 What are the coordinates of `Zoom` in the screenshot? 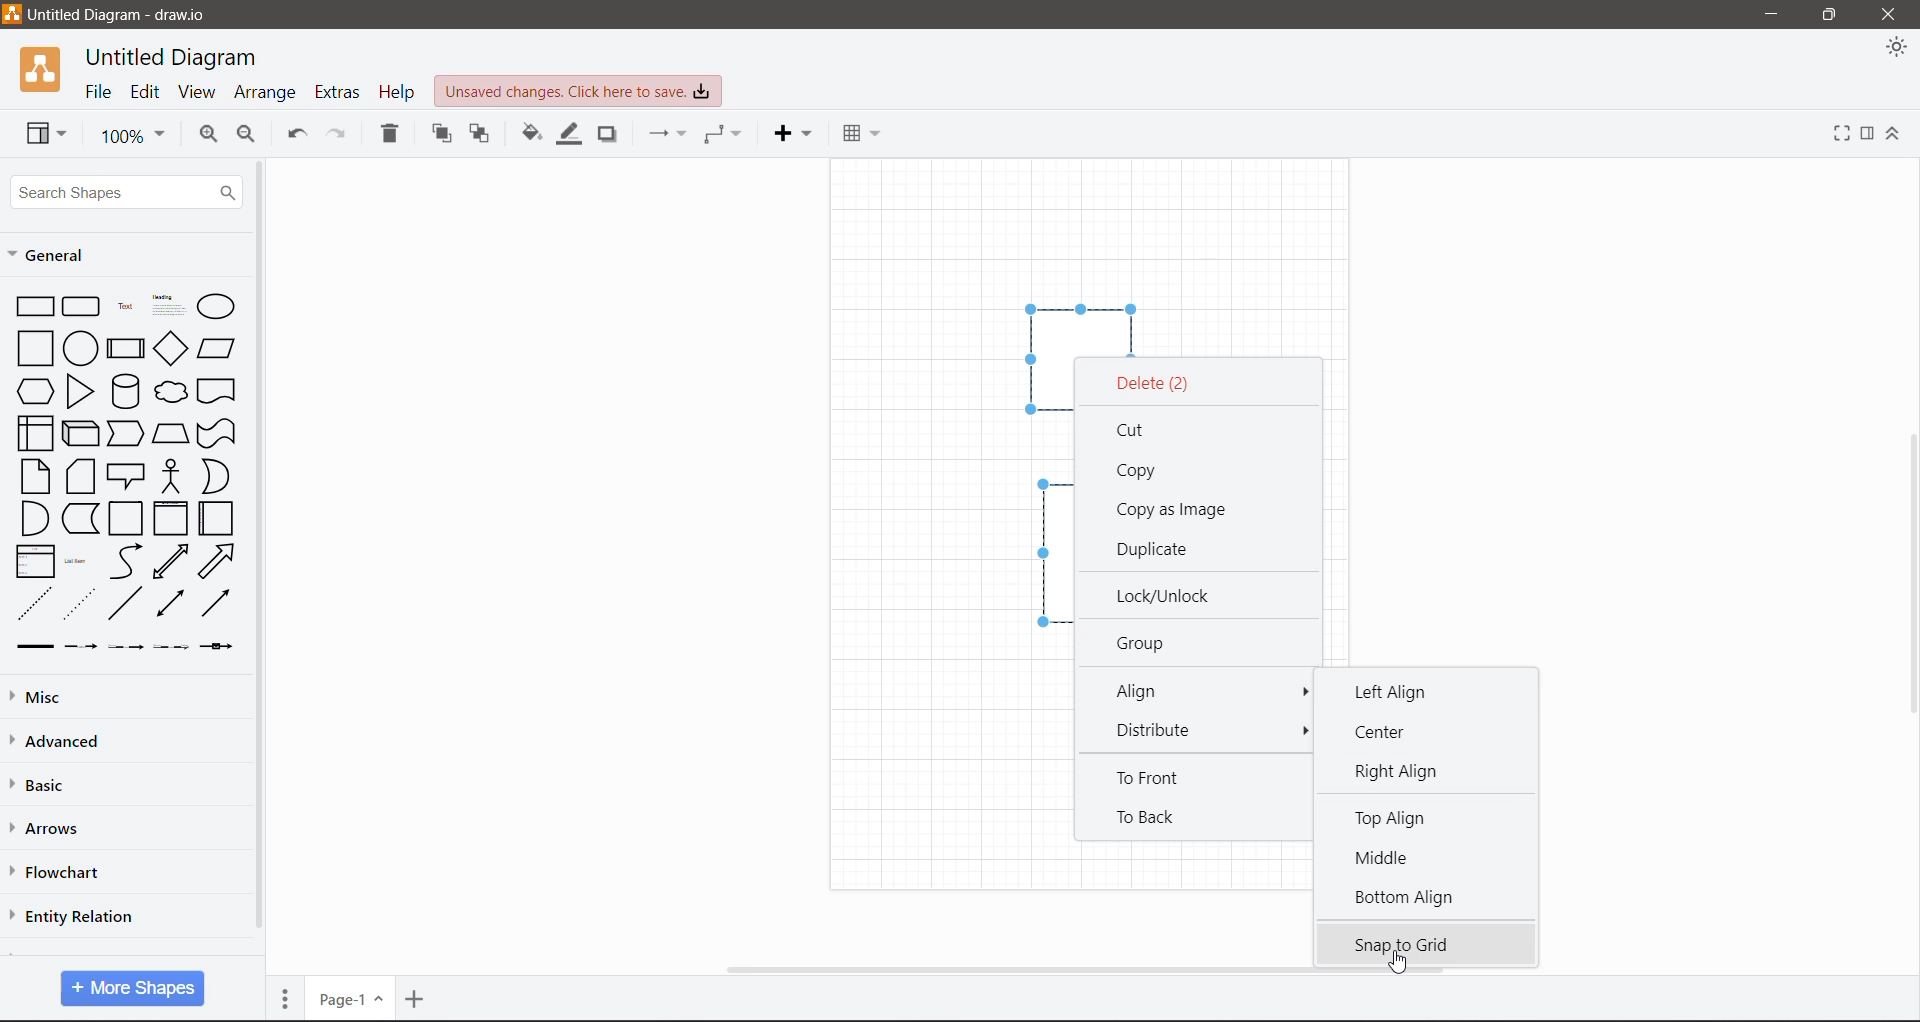 It's located at (129, 134).